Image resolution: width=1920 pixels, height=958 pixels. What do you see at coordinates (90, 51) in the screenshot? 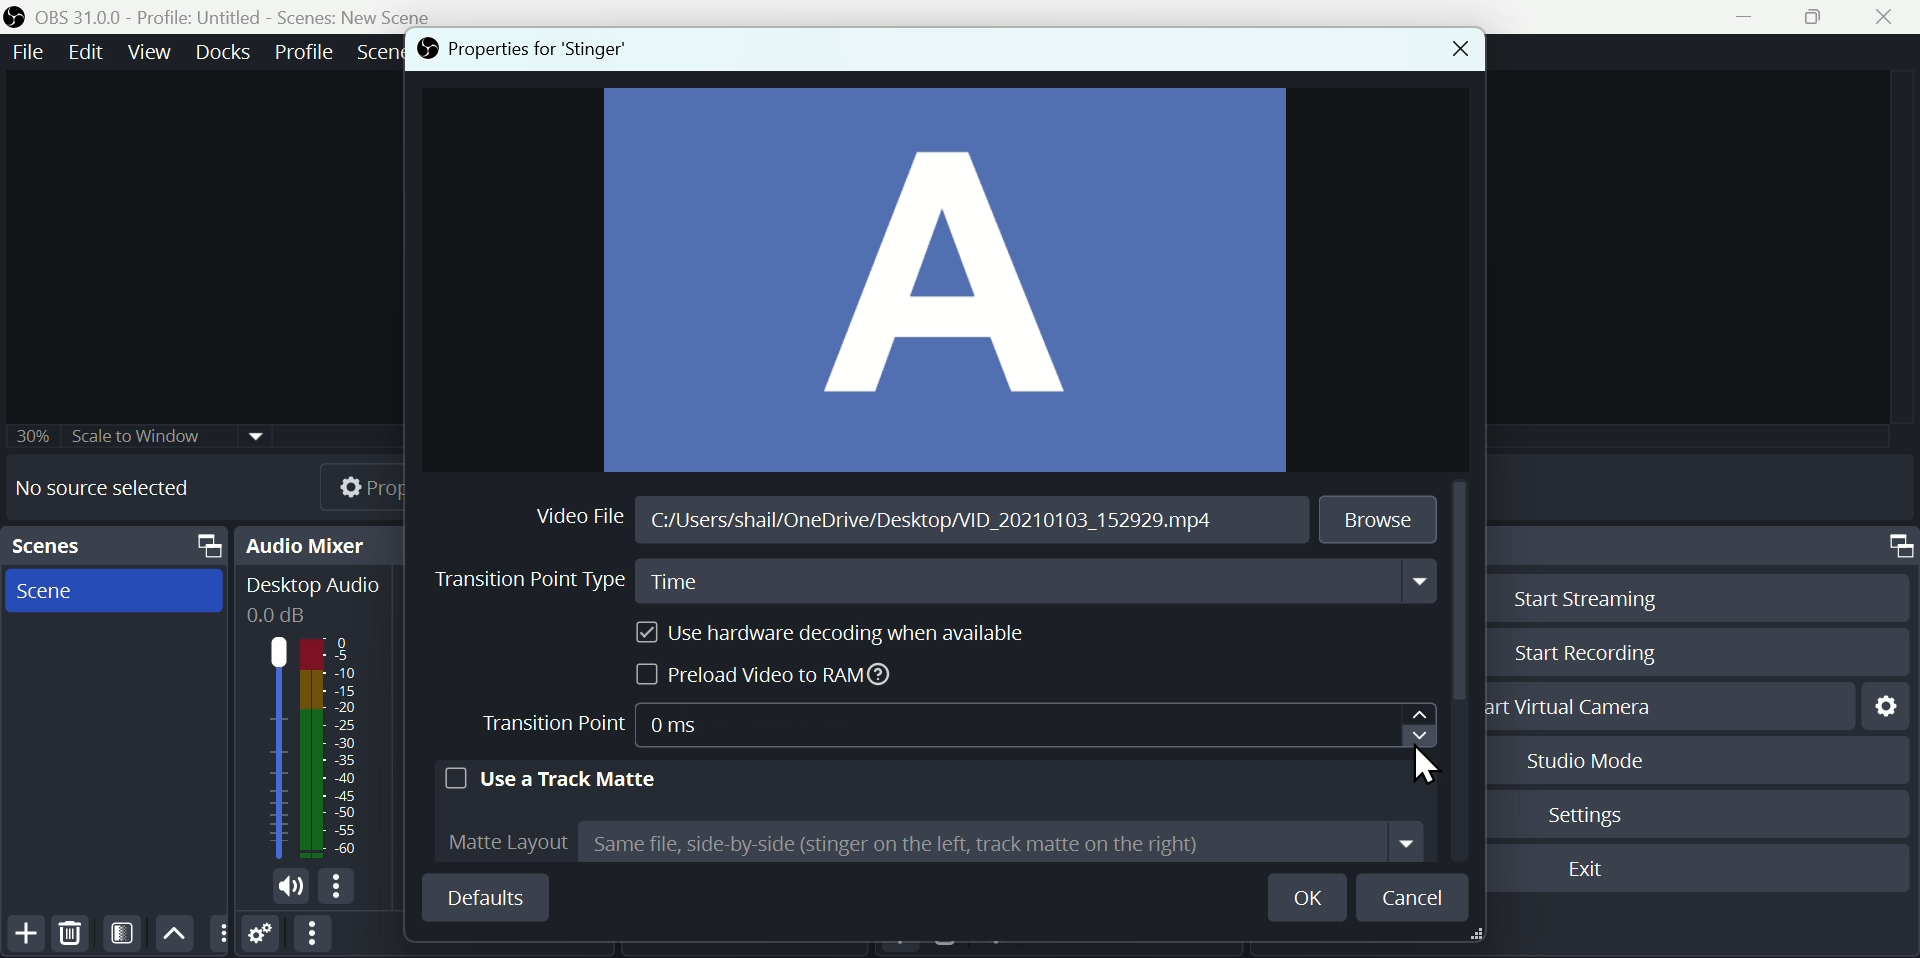
I see `` at bounding box center [90, 51].